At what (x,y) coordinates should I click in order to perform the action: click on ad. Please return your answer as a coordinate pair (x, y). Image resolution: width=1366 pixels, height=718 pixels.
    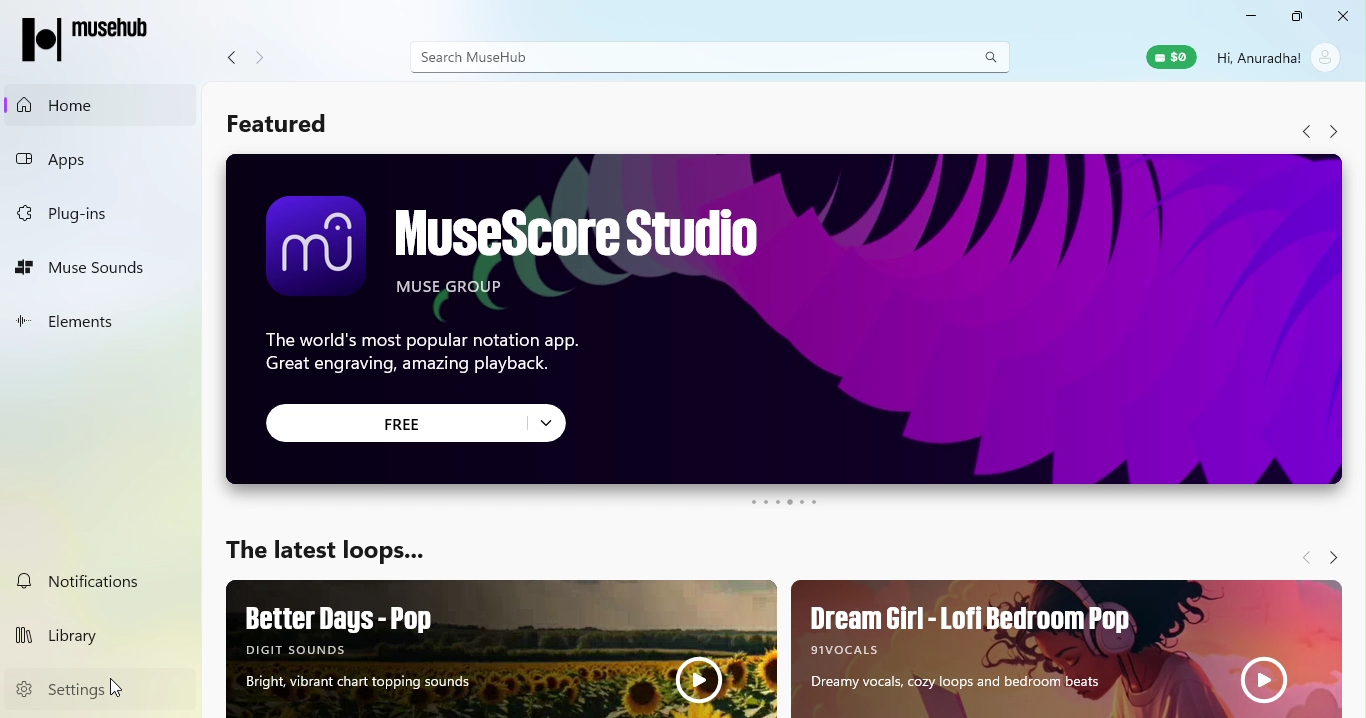
    Looking at the image, I should click on (1070, 647).